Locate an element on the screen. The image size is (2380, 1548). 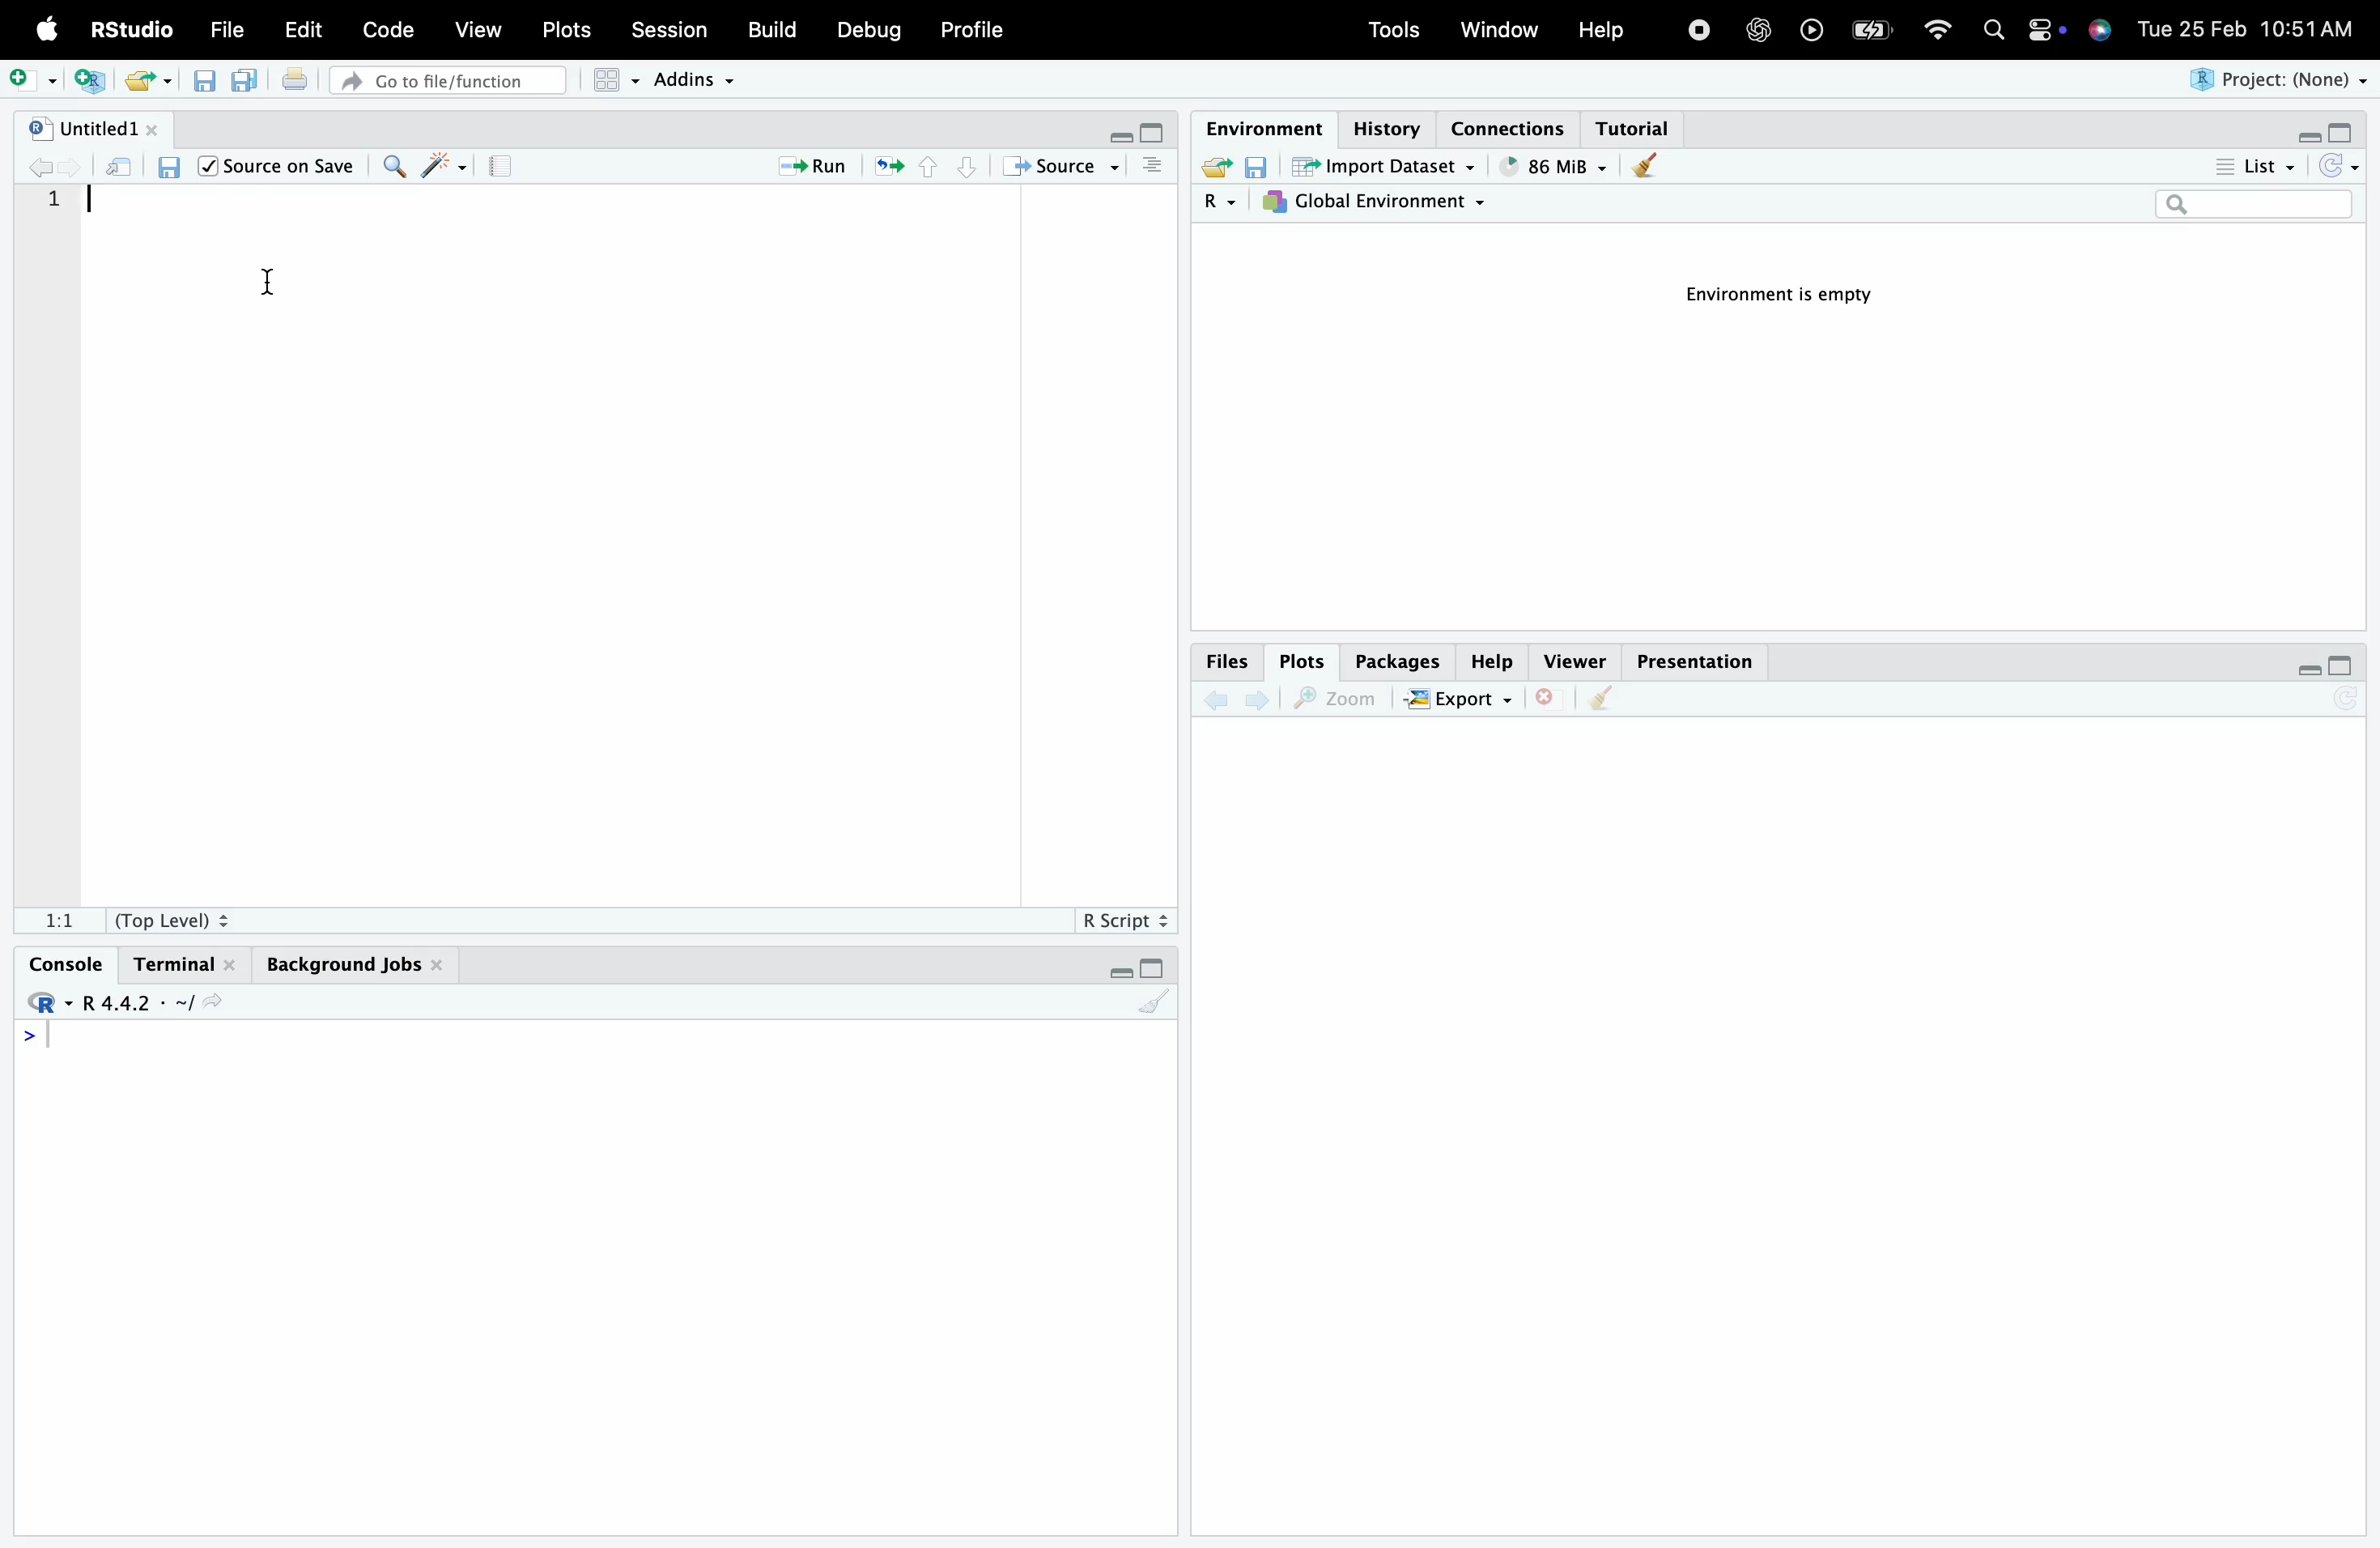
save multiple scripts is located at coordinates (250, 90).